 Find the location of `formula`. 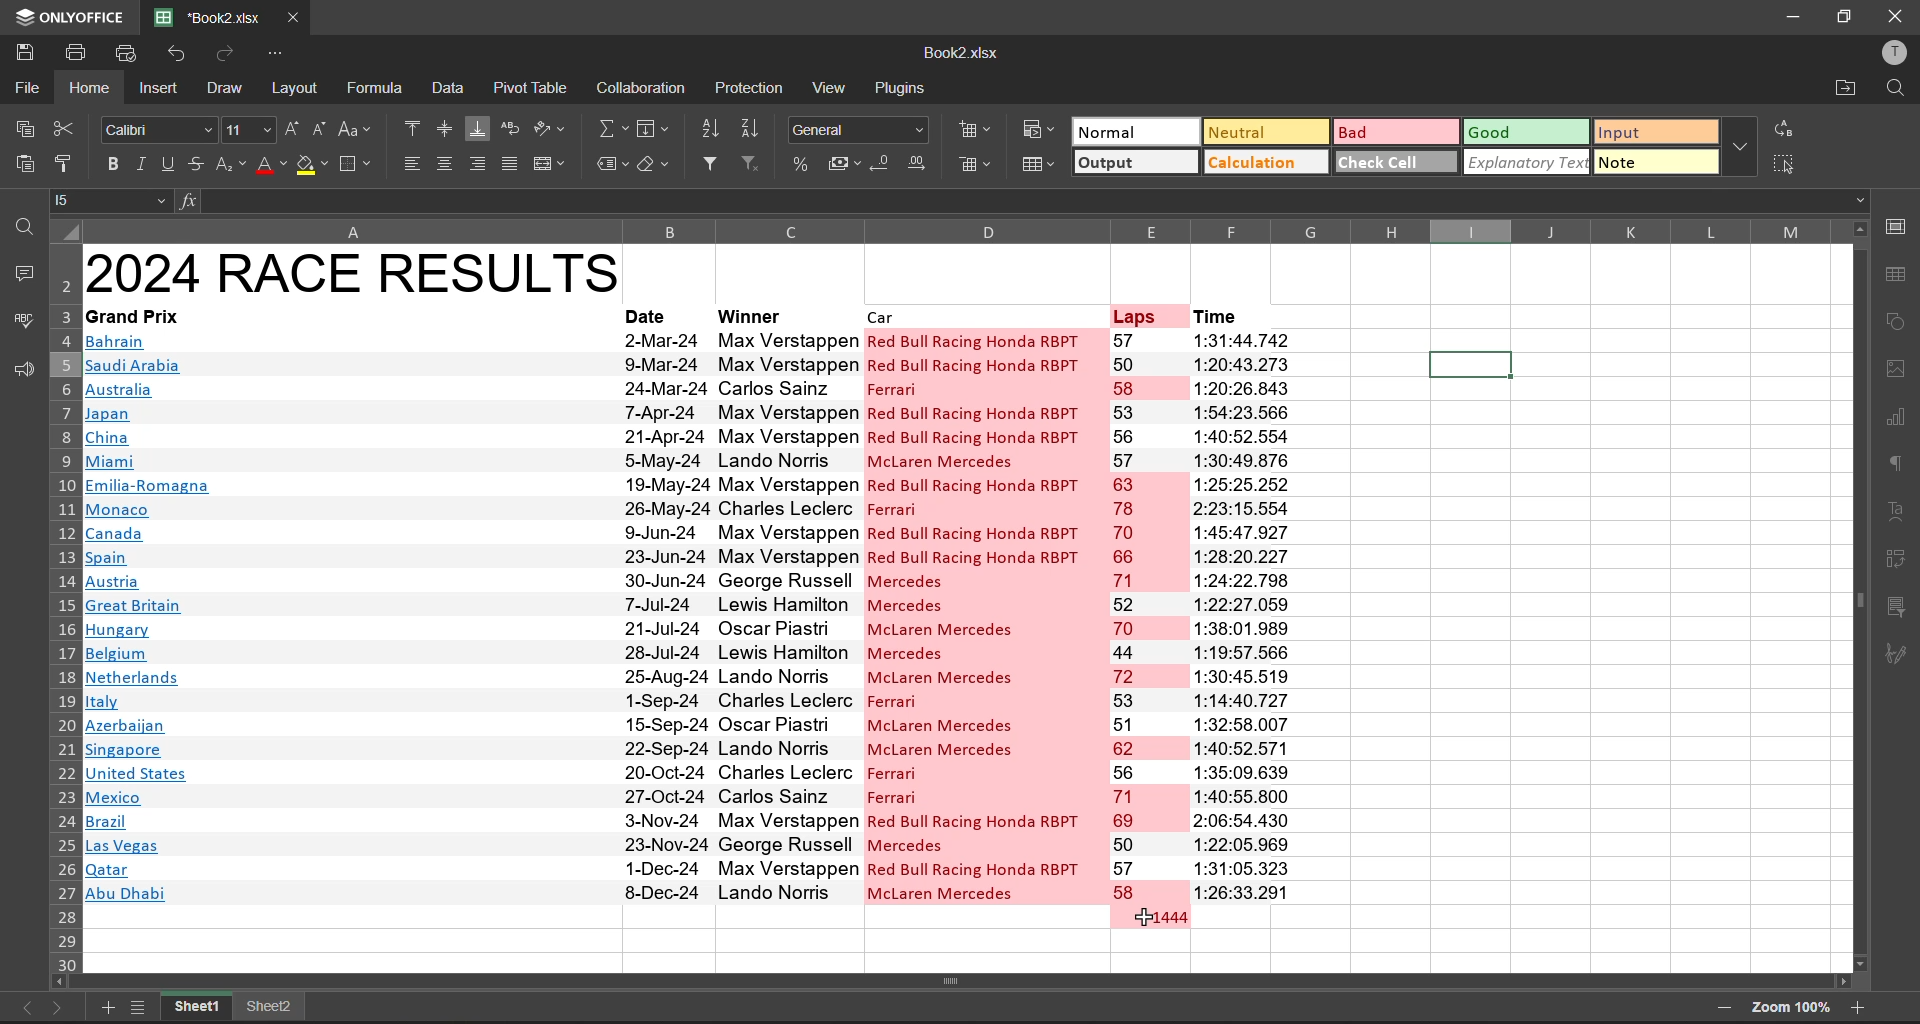

formula is located at coordinates (373, 88).